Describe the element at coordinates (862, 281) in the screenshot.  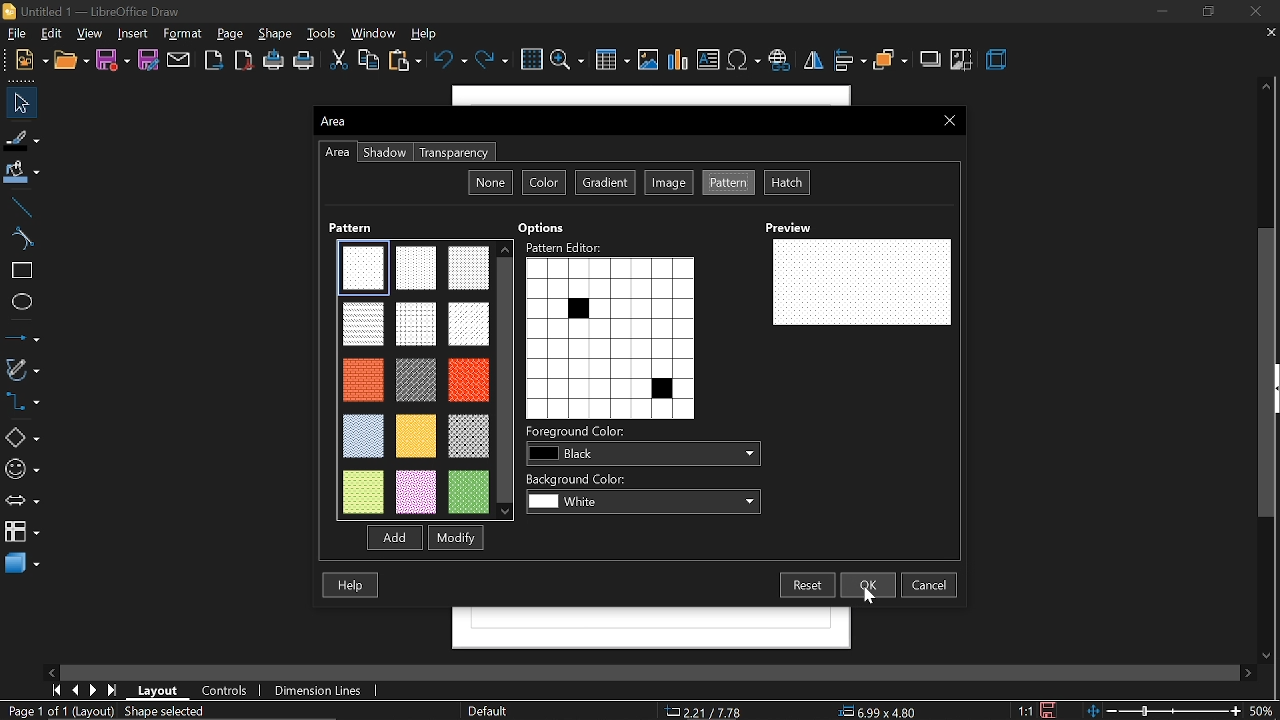
I see `Preview` at that location.